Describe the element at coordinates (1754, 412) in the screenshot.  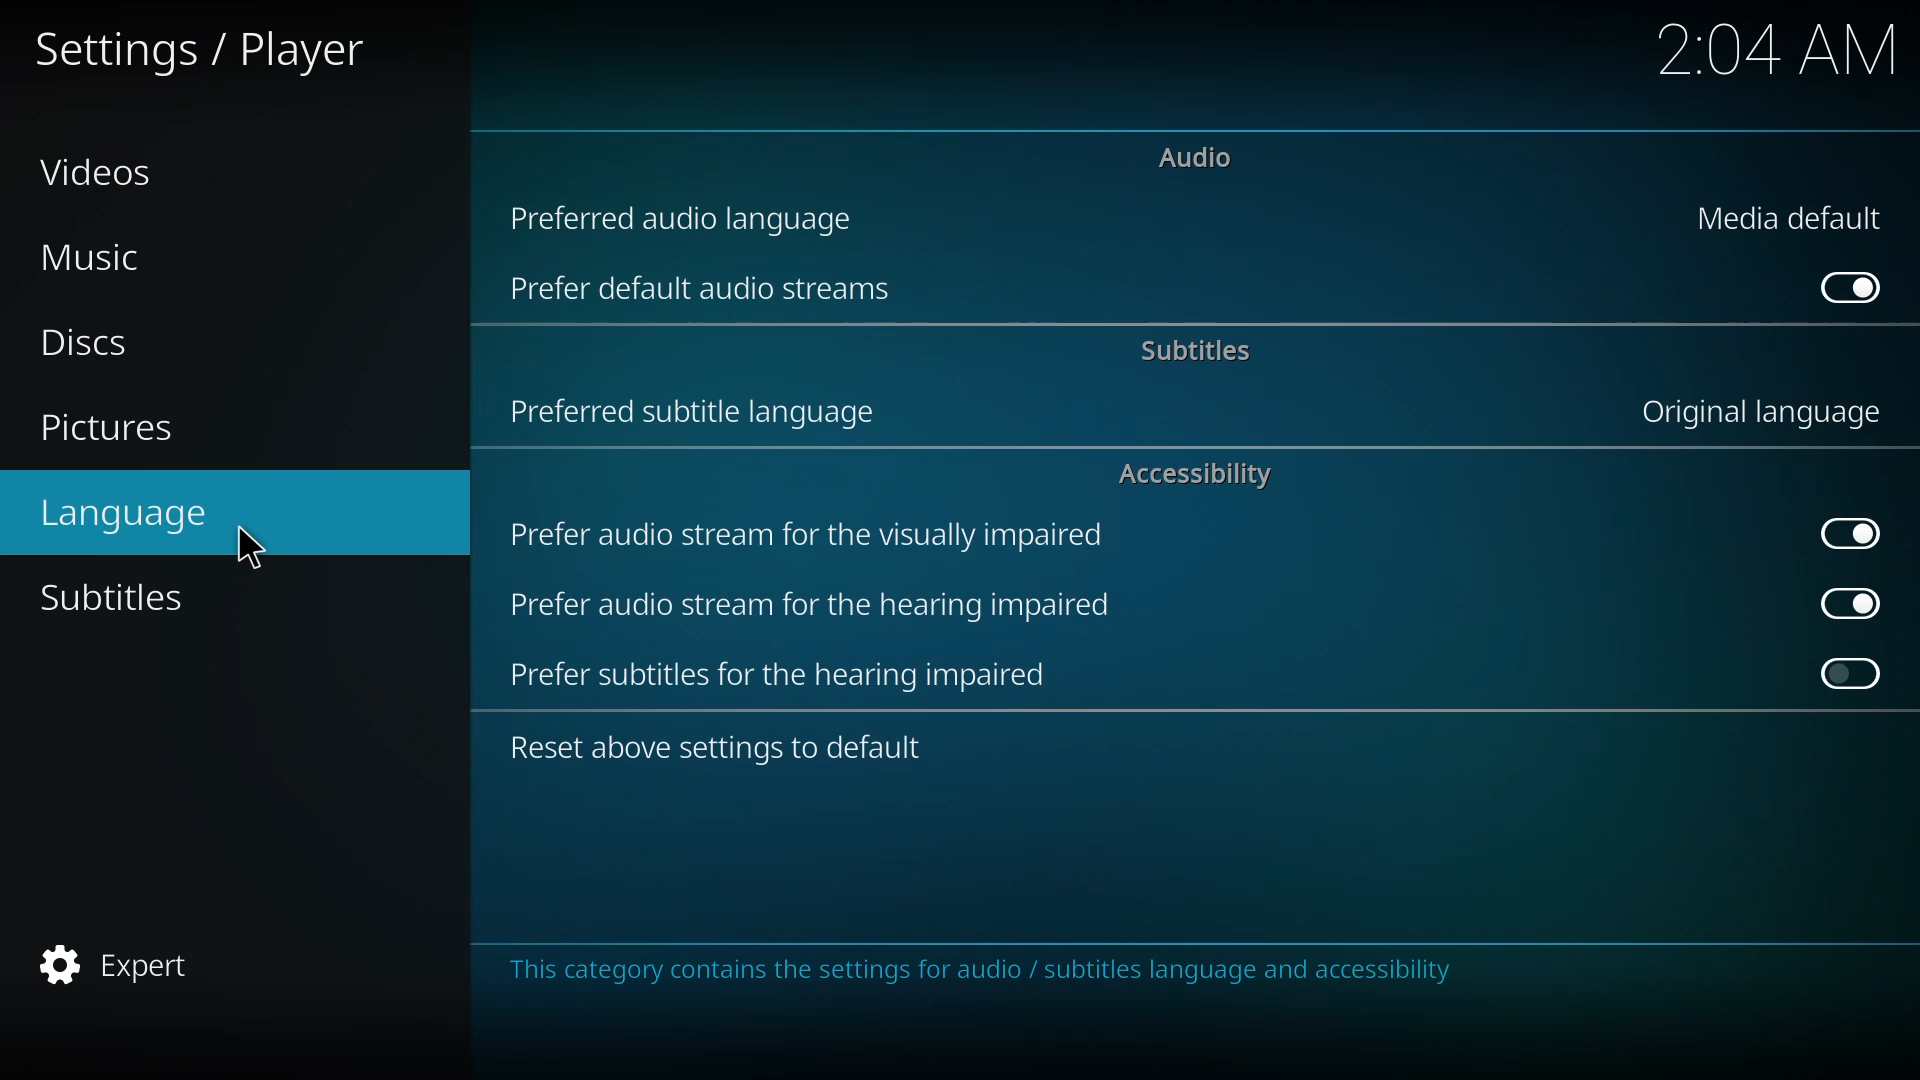
I see `original language` at that location.